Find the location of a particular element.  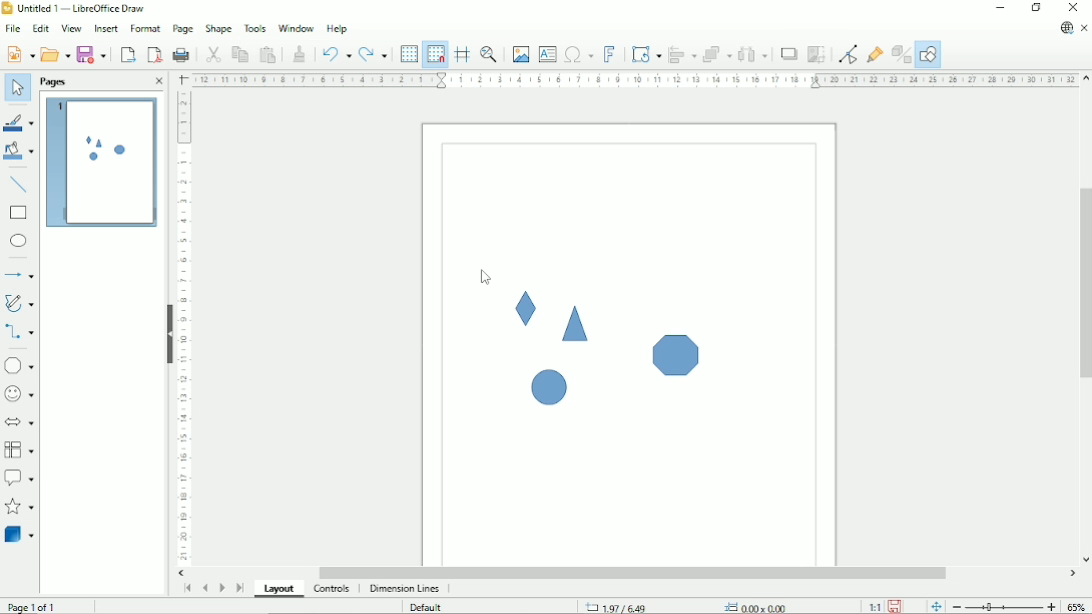

Fit page to the current window is located at coordinates (934, 605).